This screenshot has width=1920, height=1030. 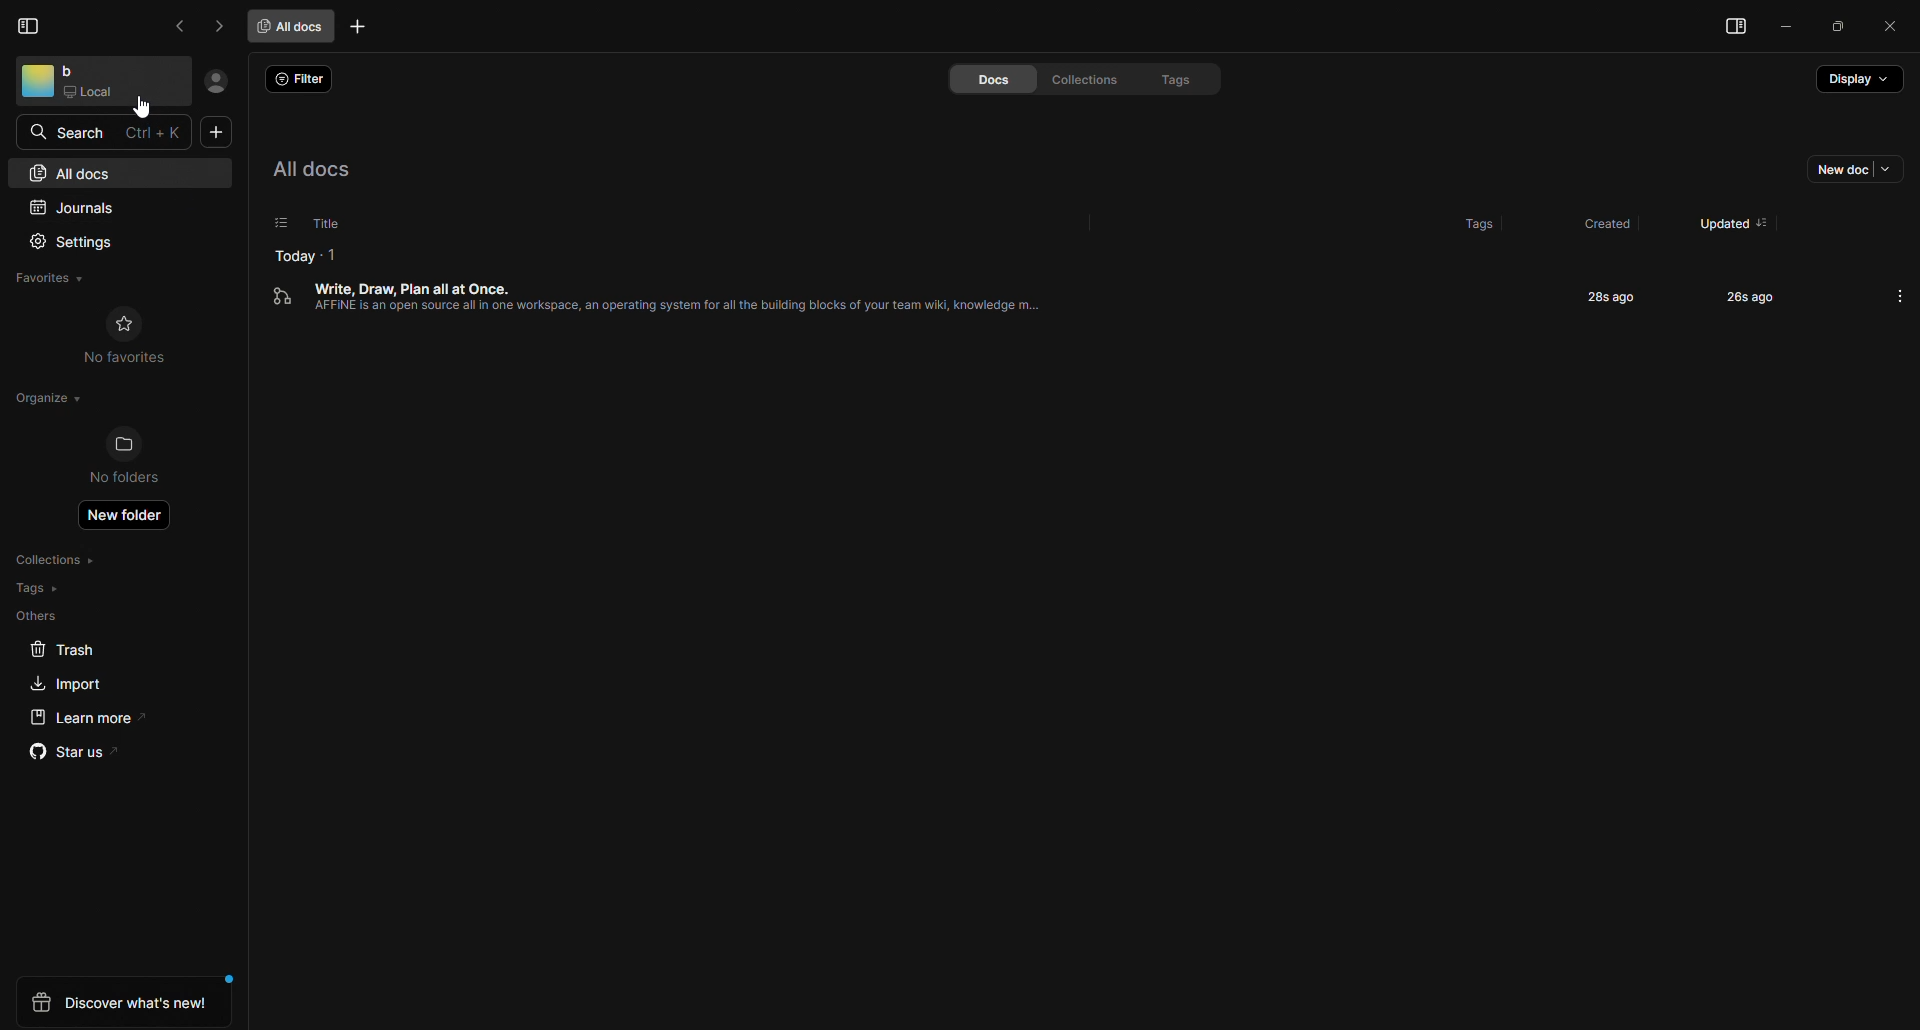 What do you see at coordinates (1606, 296) in the screenshot?
I see `time` at bounding box center [1606, 296].